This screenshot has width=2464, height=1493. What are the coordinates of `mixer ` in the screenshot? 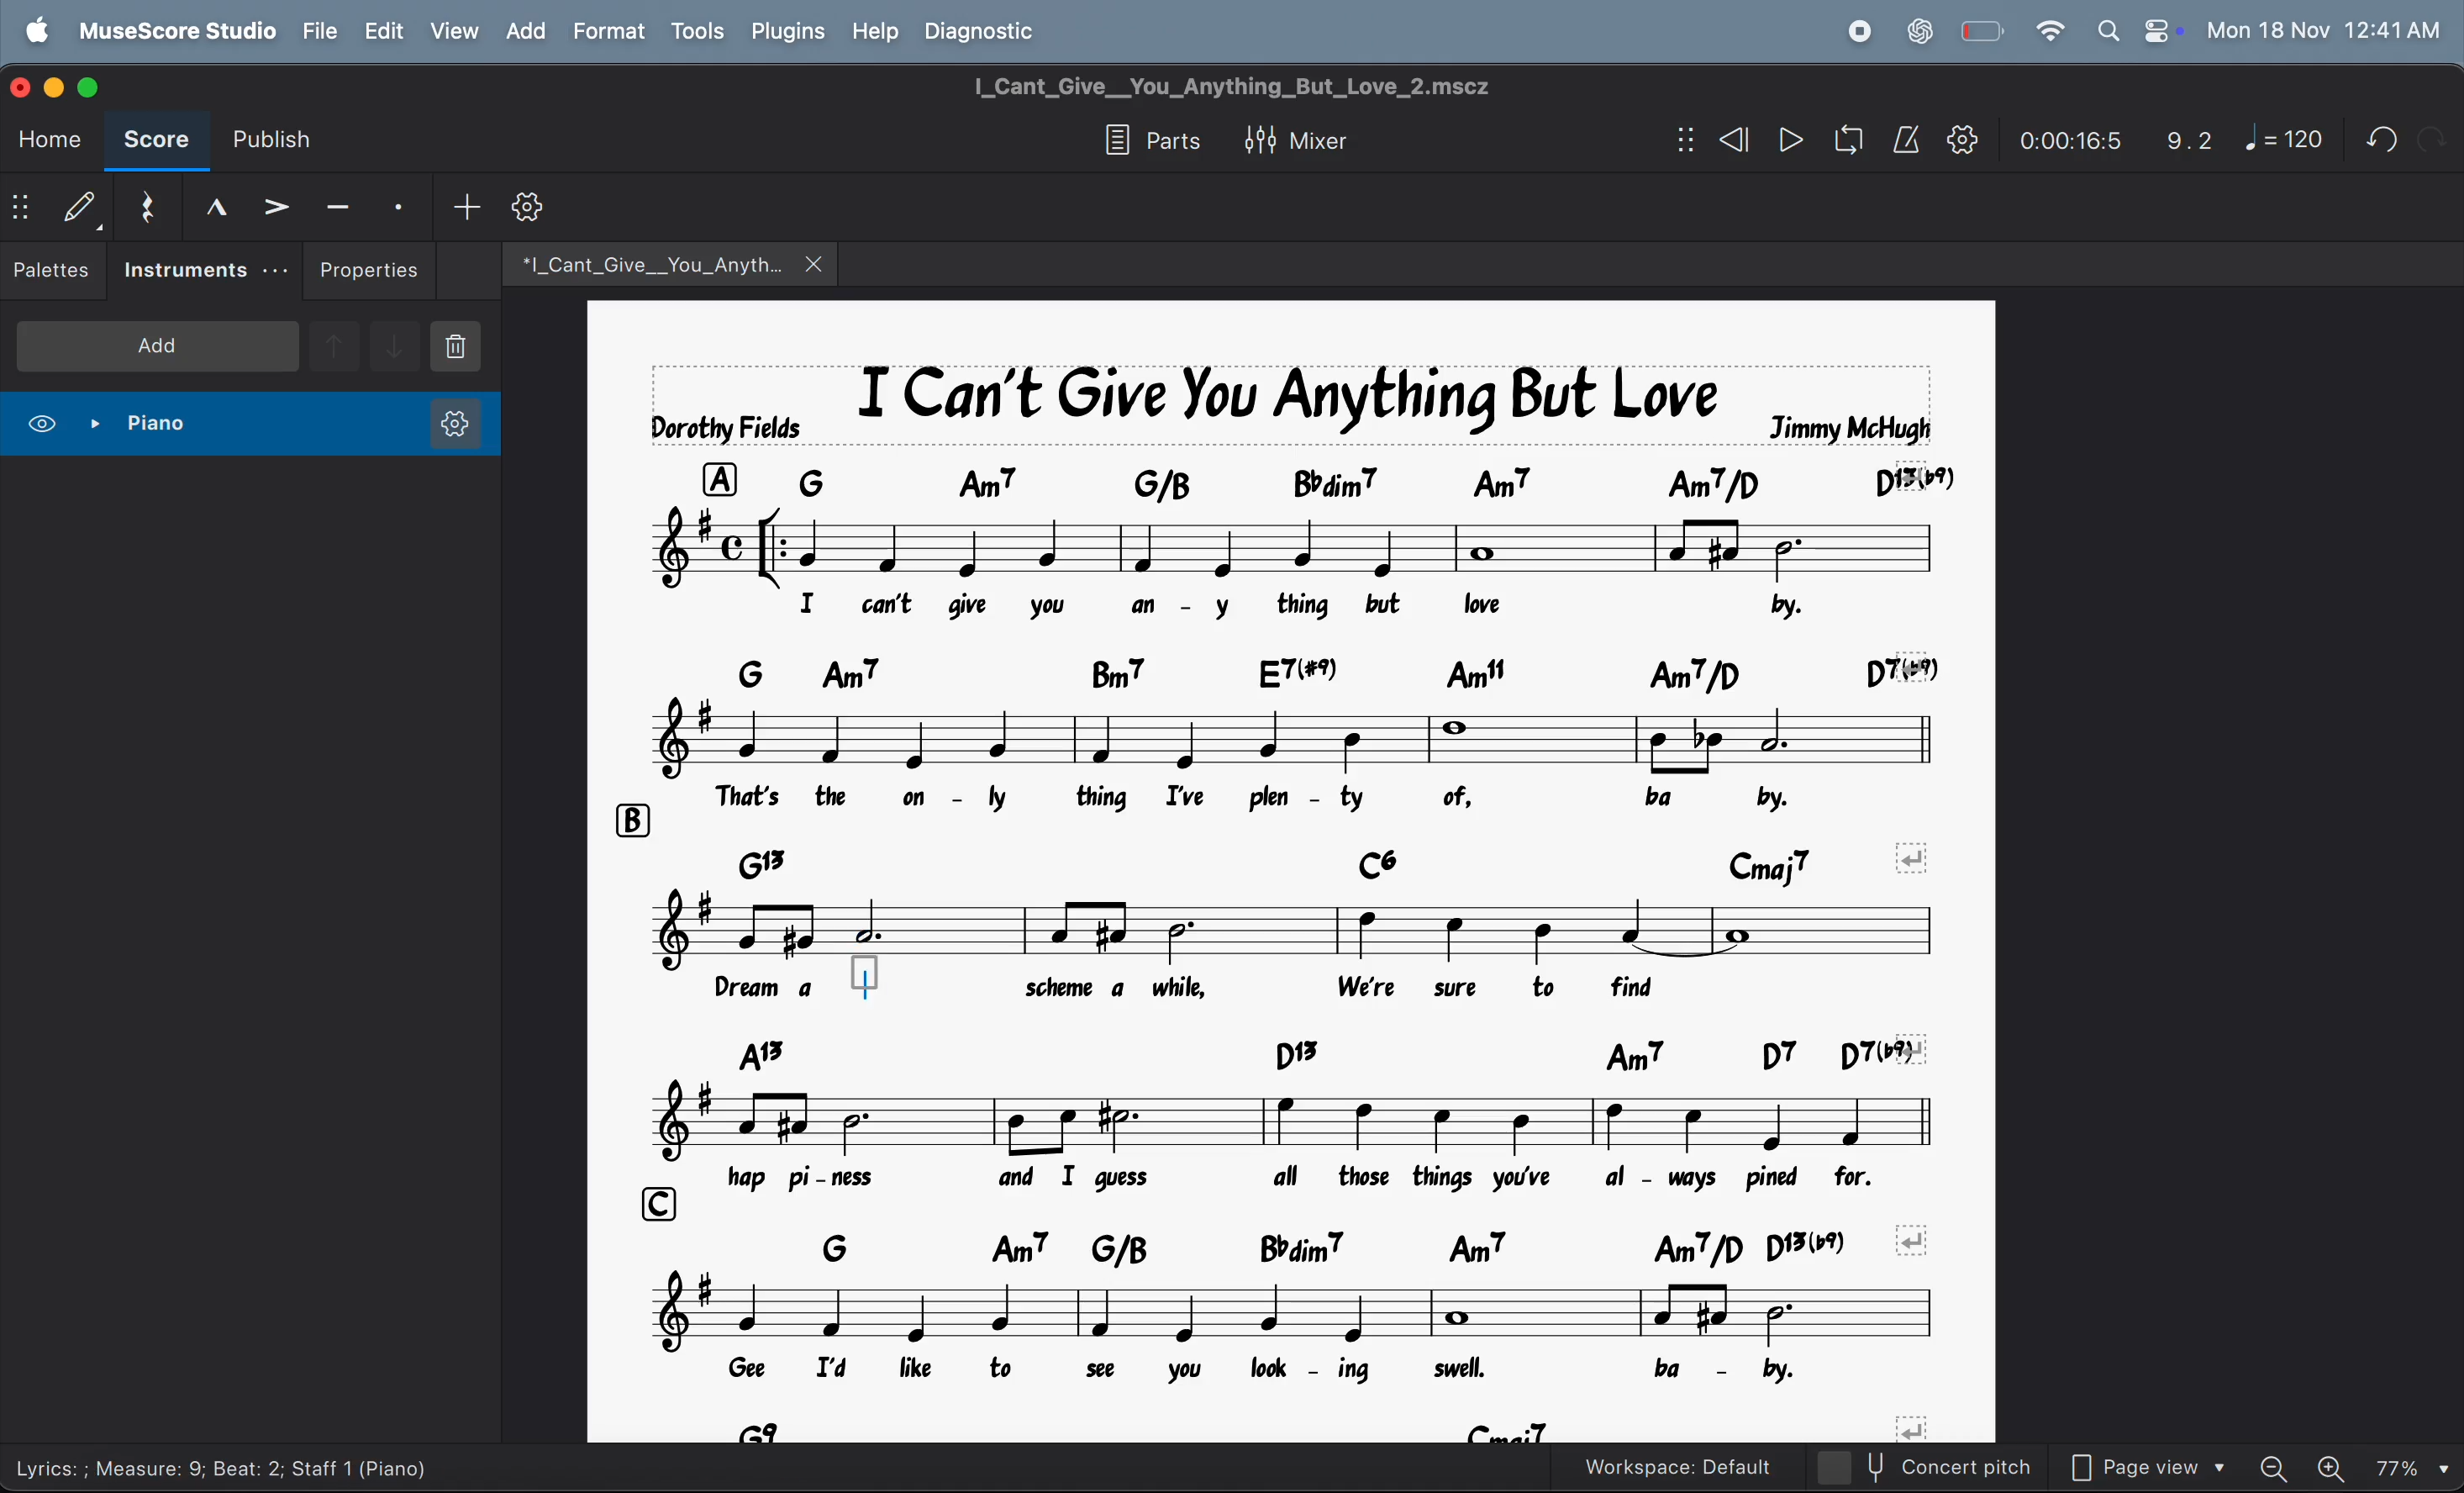 It's located at (1291, 139).